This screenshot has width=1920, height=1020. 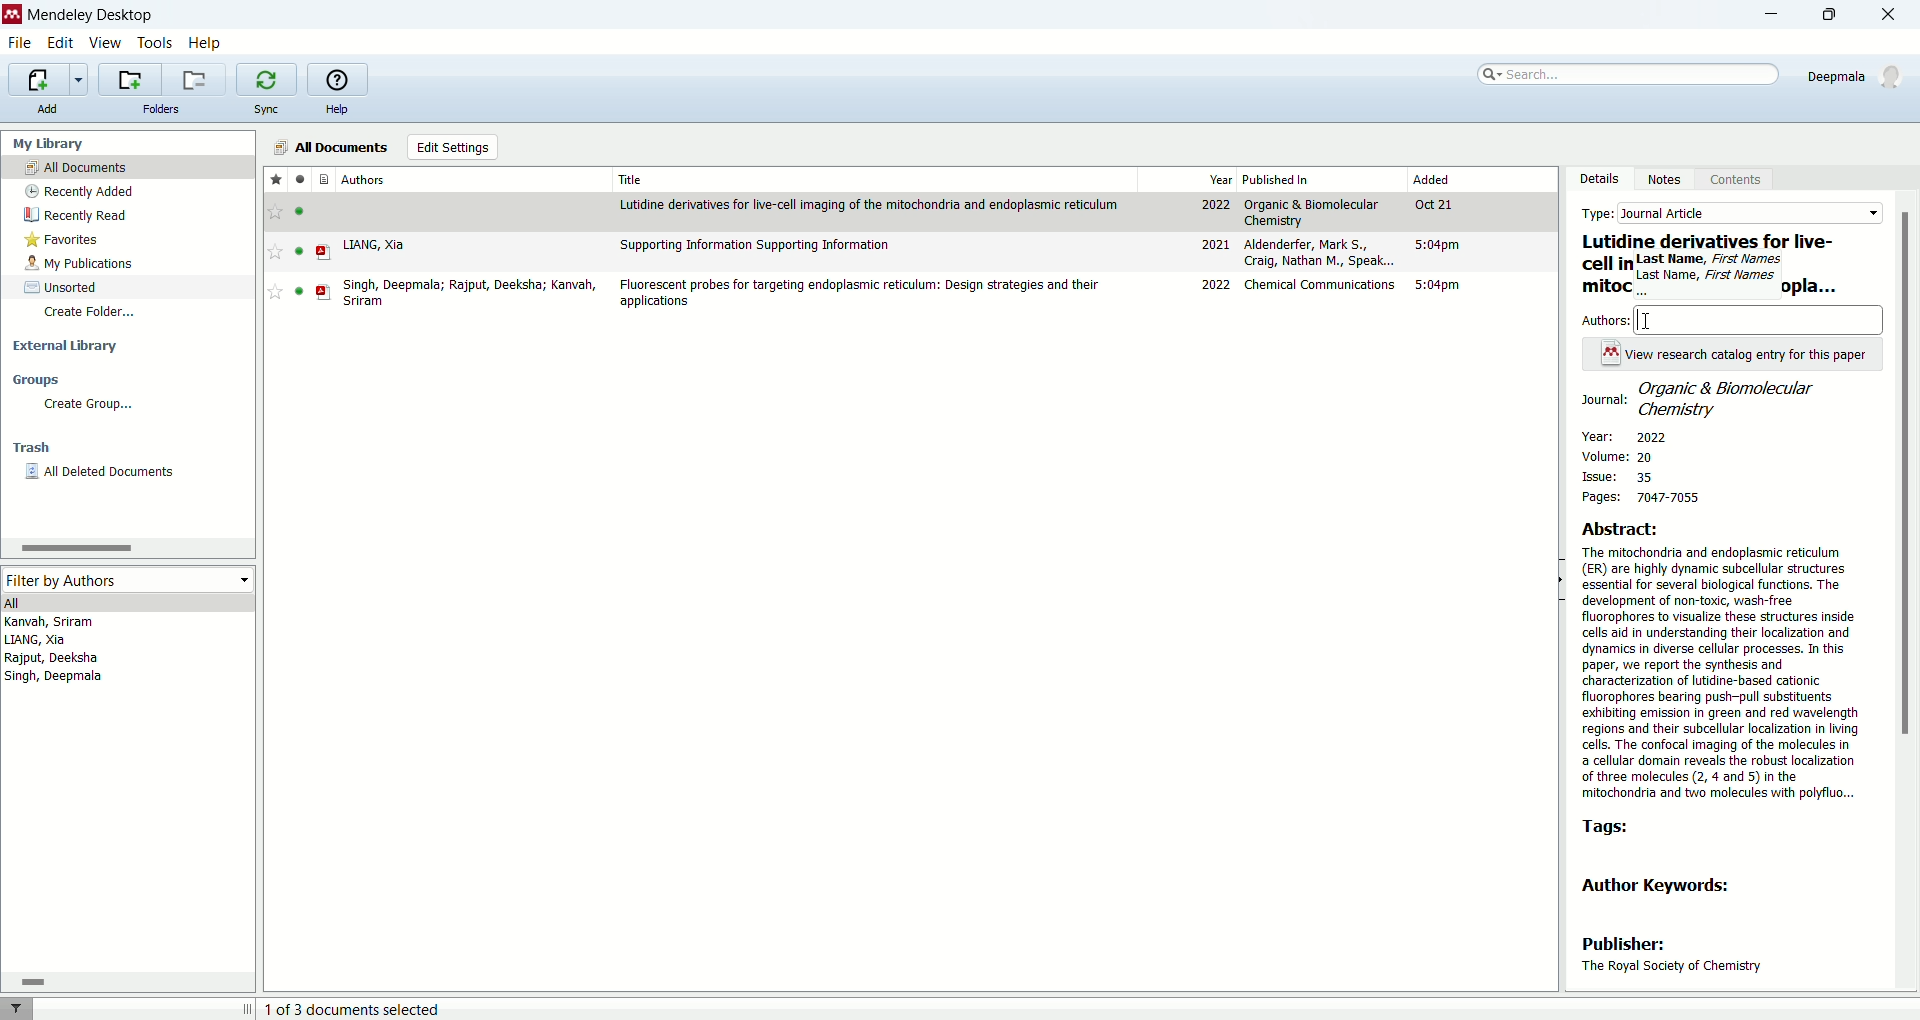 I want to click on account, so click(x=1860, y=74).